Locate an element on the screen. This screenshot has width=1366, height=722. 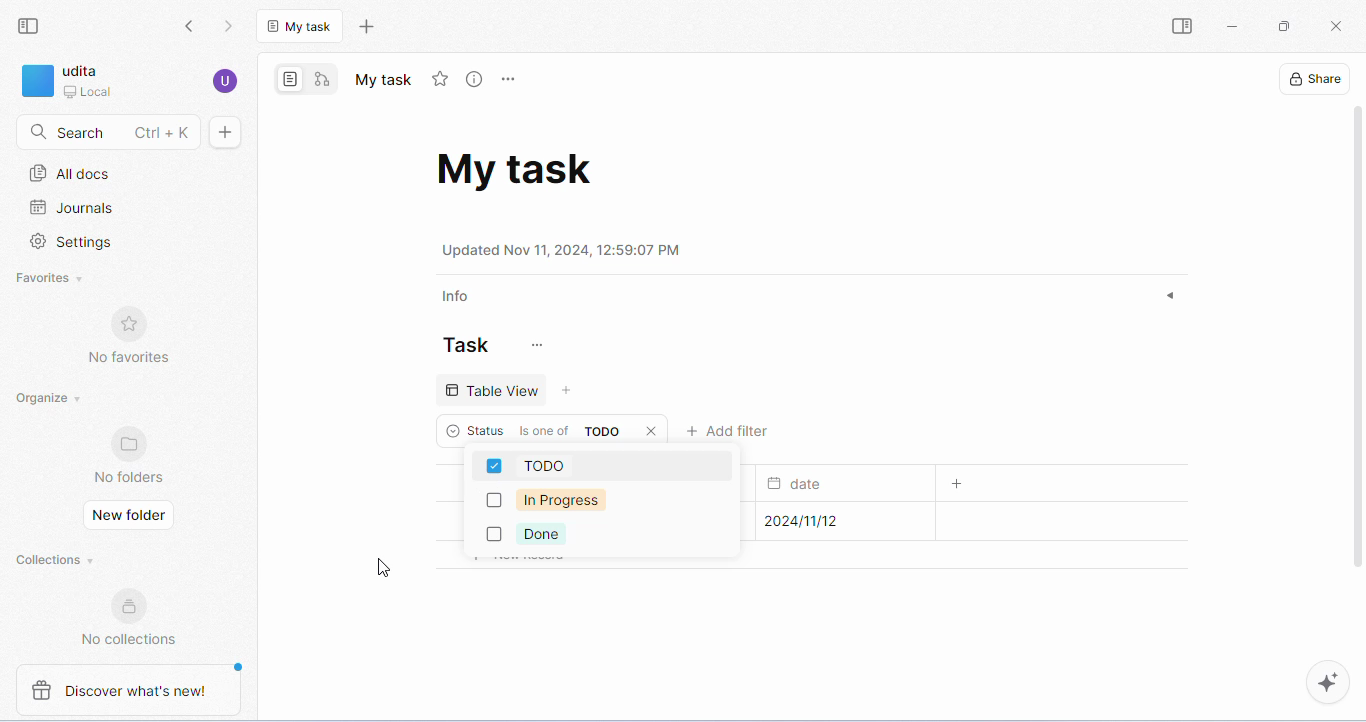
maximize is located at coordinates (1282, 26).